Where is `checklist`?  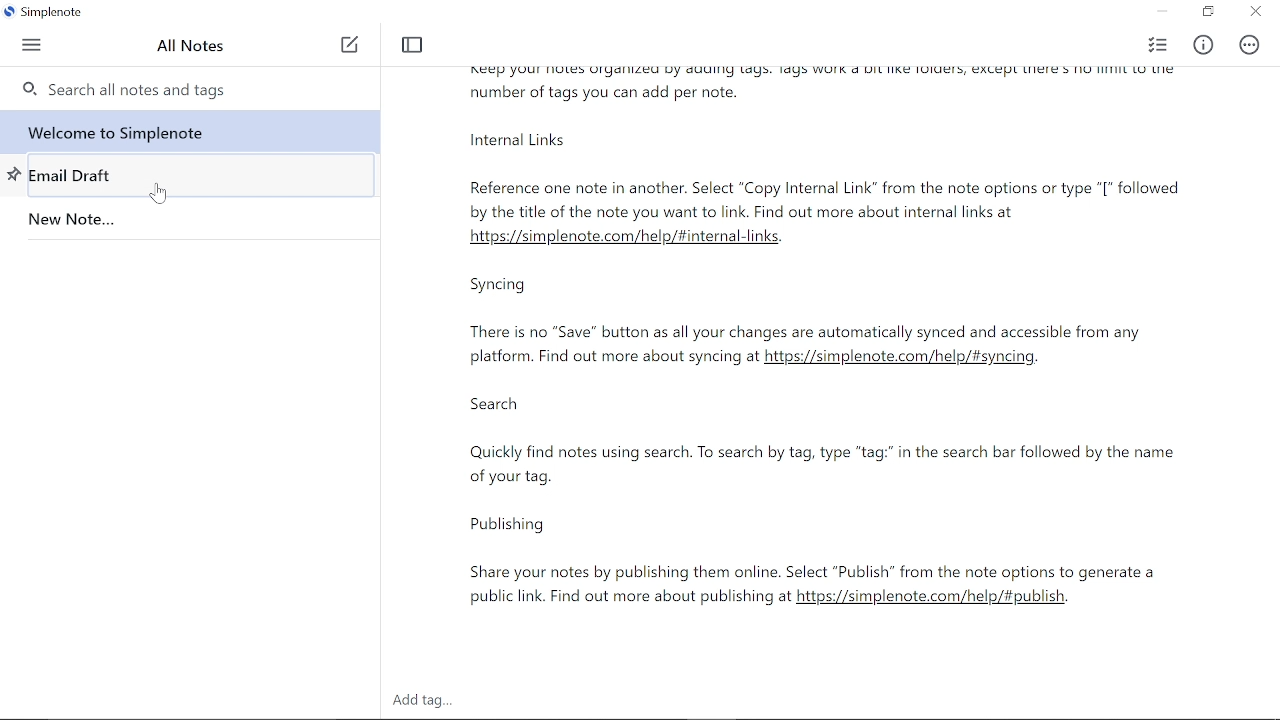
checklist is located at coordinates (1157, 45).